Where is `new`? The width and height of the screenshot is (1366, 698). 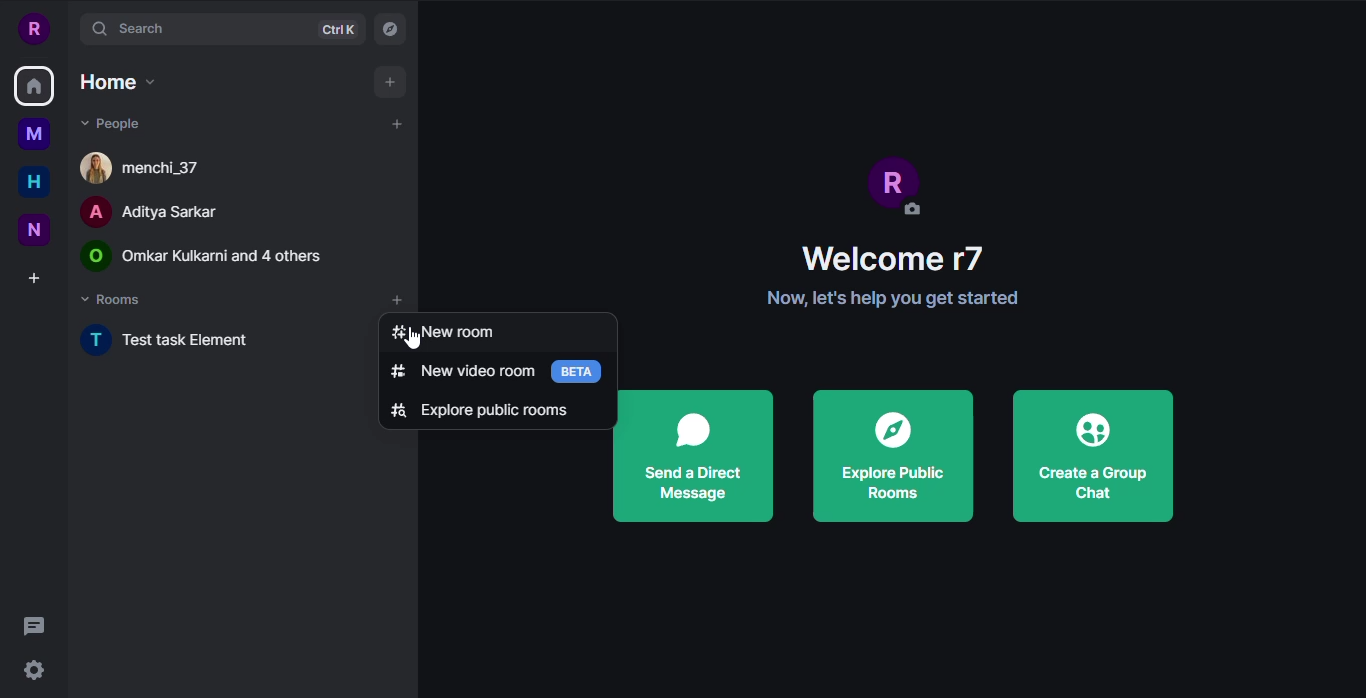 new is located at coordinates (35, 229).